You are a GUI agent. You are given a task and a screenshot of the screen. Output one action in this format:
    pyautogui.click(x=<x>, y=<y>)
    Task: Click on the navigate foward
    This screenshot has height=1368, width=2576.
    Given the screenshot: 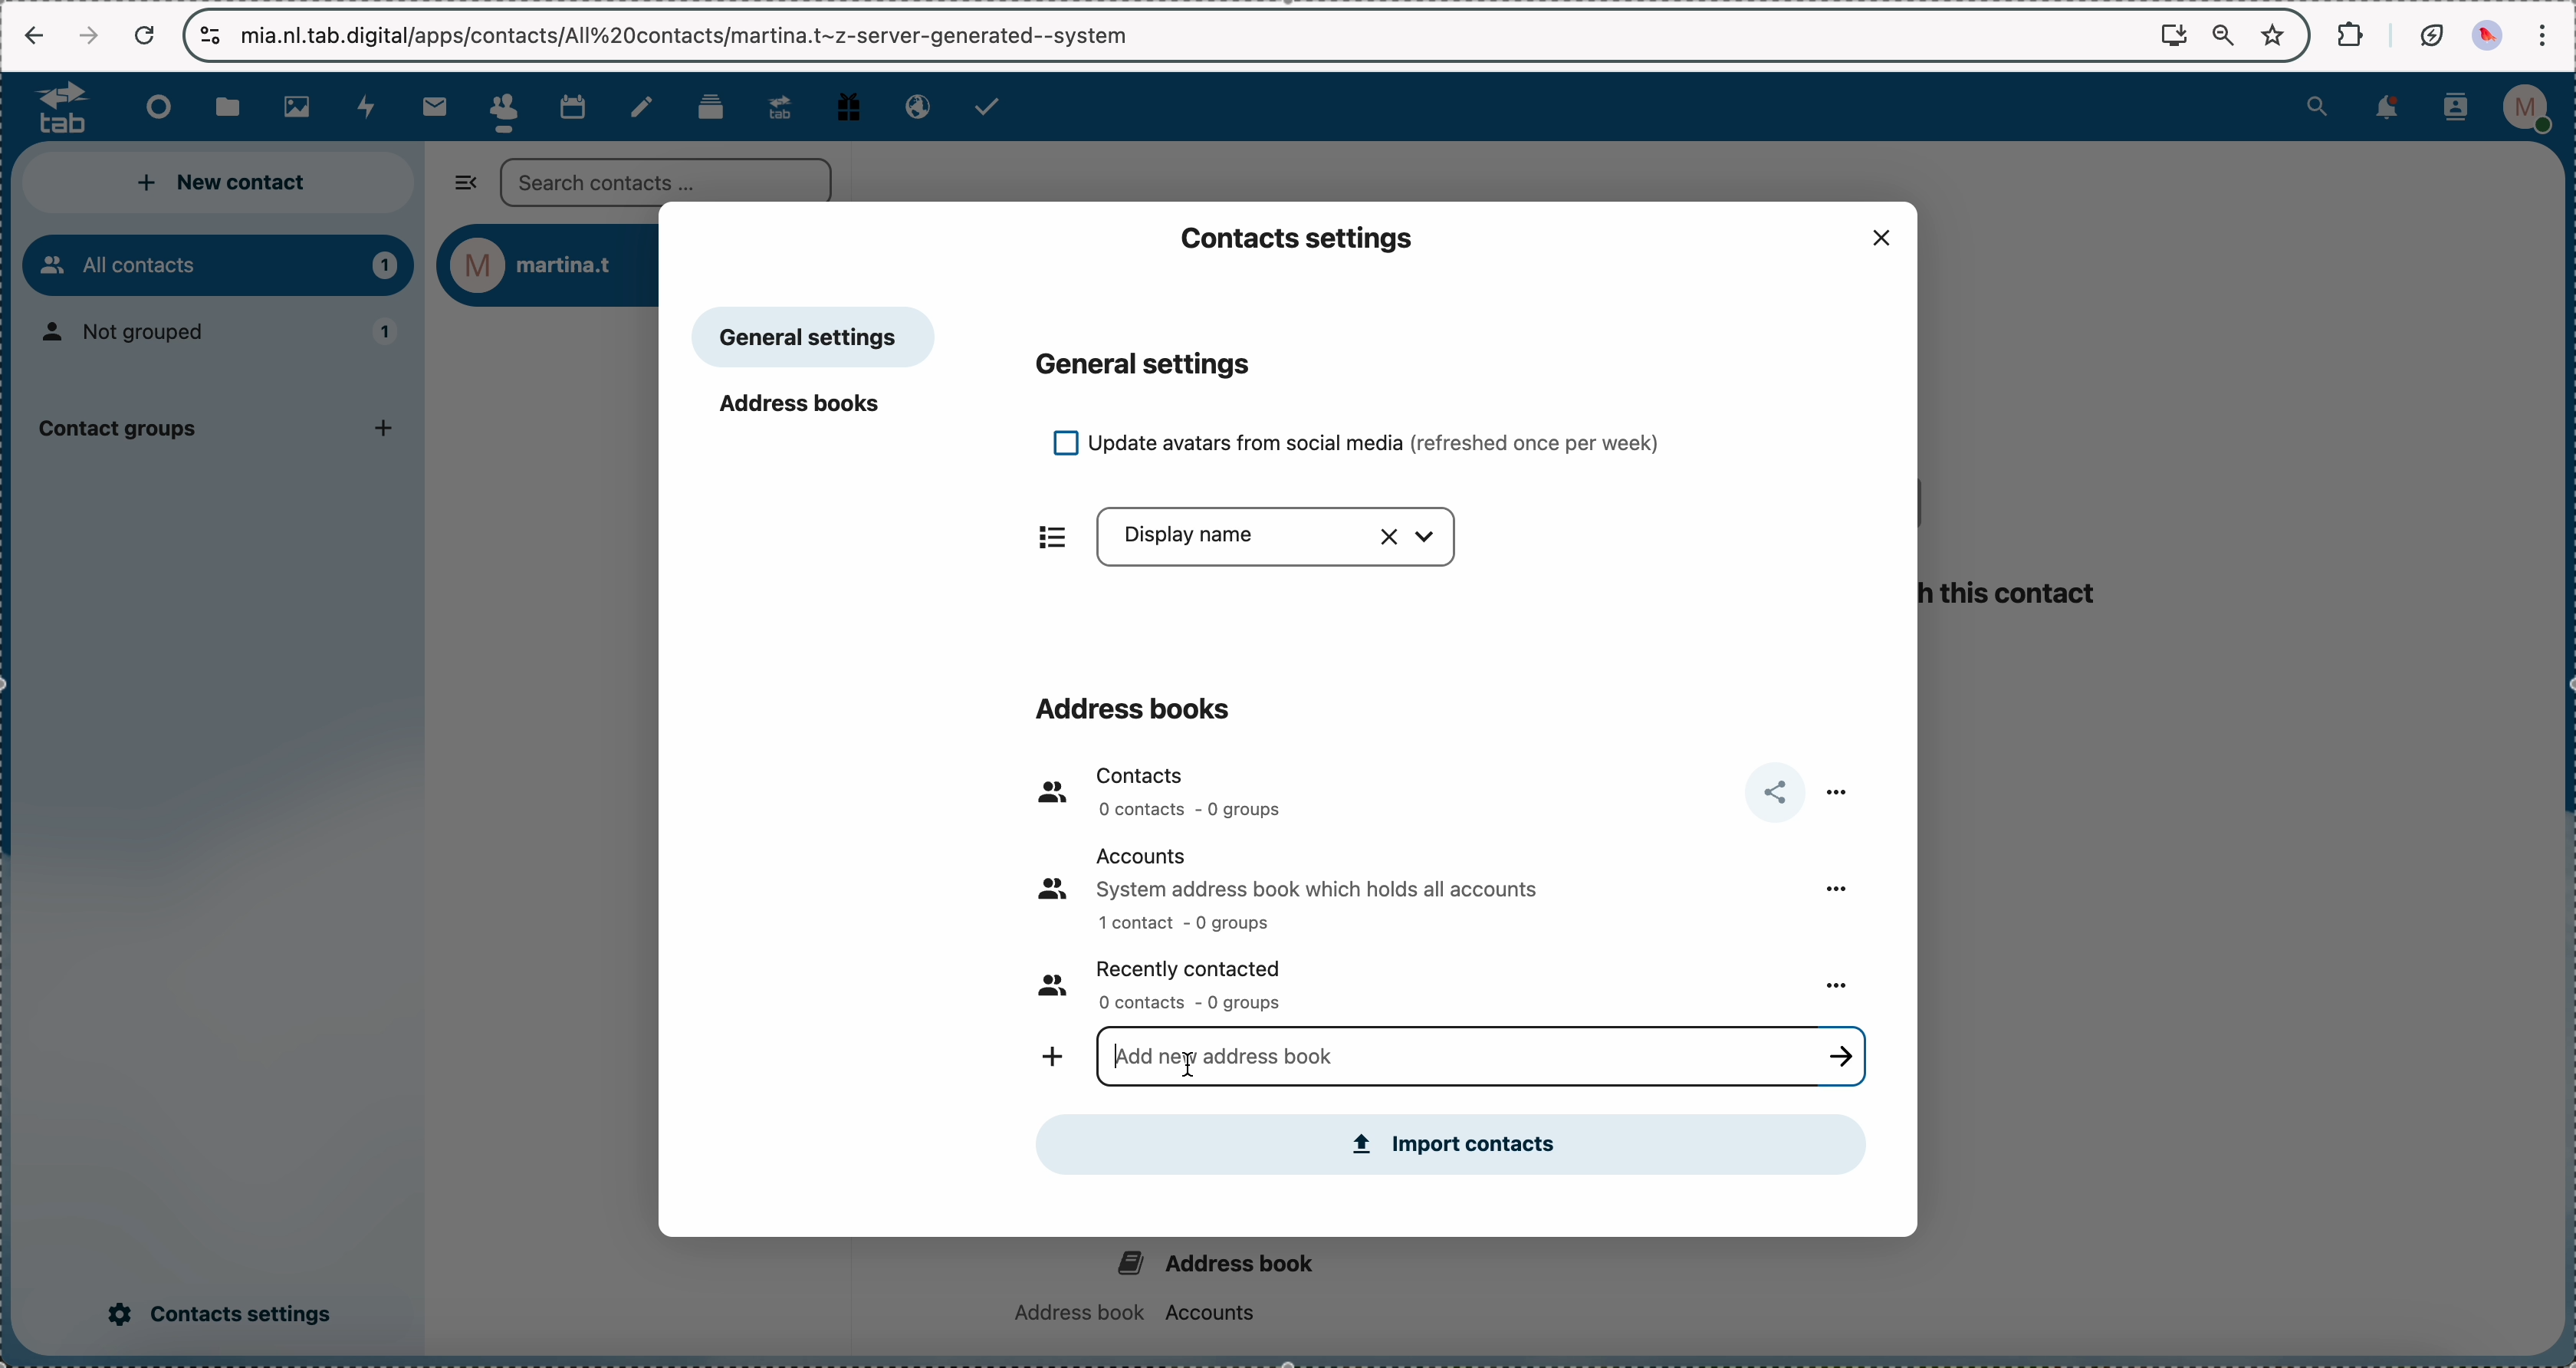 What is the action you would take?
    pyautogui.click(x=84, y=34)
    